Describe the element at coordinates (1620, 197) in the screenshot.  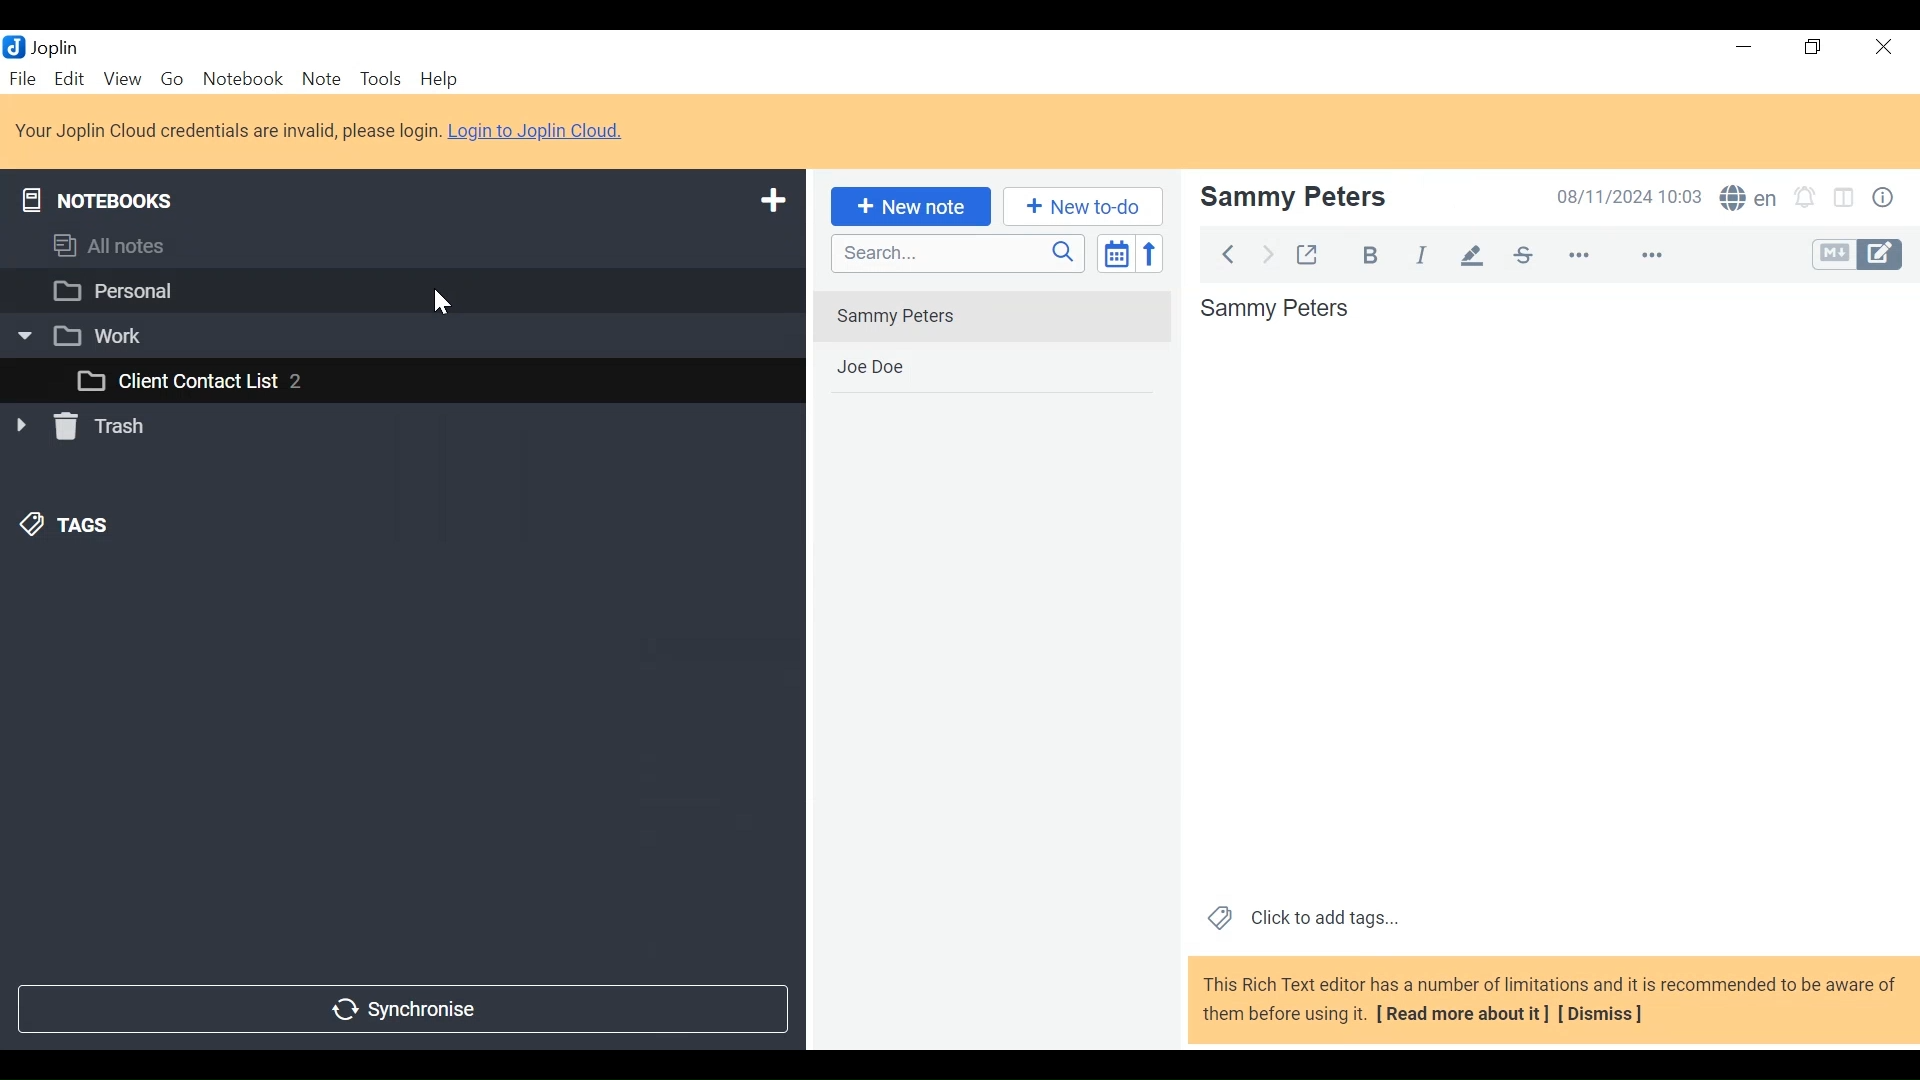
I see `08/11/2024 10:03` at that location.